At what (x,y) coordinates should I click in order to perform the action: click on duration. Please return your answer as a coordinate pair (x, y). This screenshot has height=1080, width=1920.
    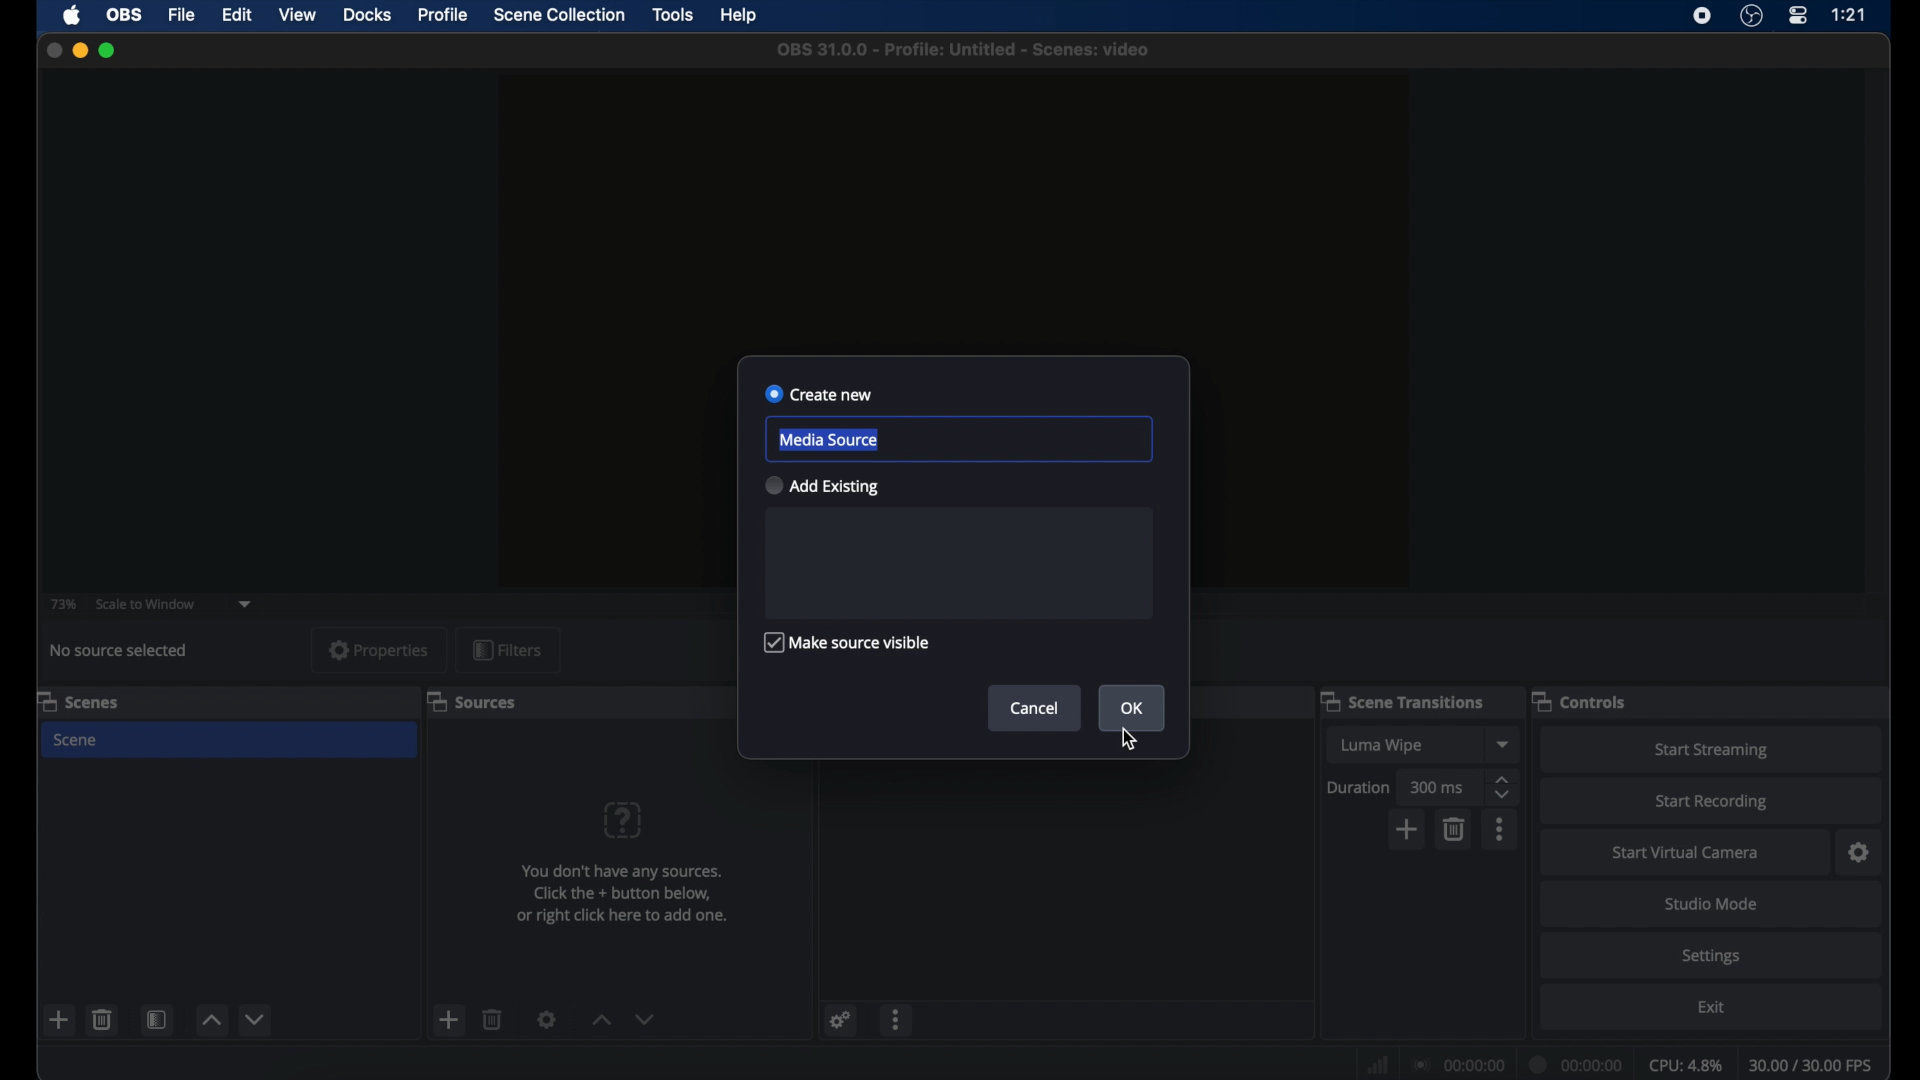
    Looking at the image, I should click on (1576, 1064).